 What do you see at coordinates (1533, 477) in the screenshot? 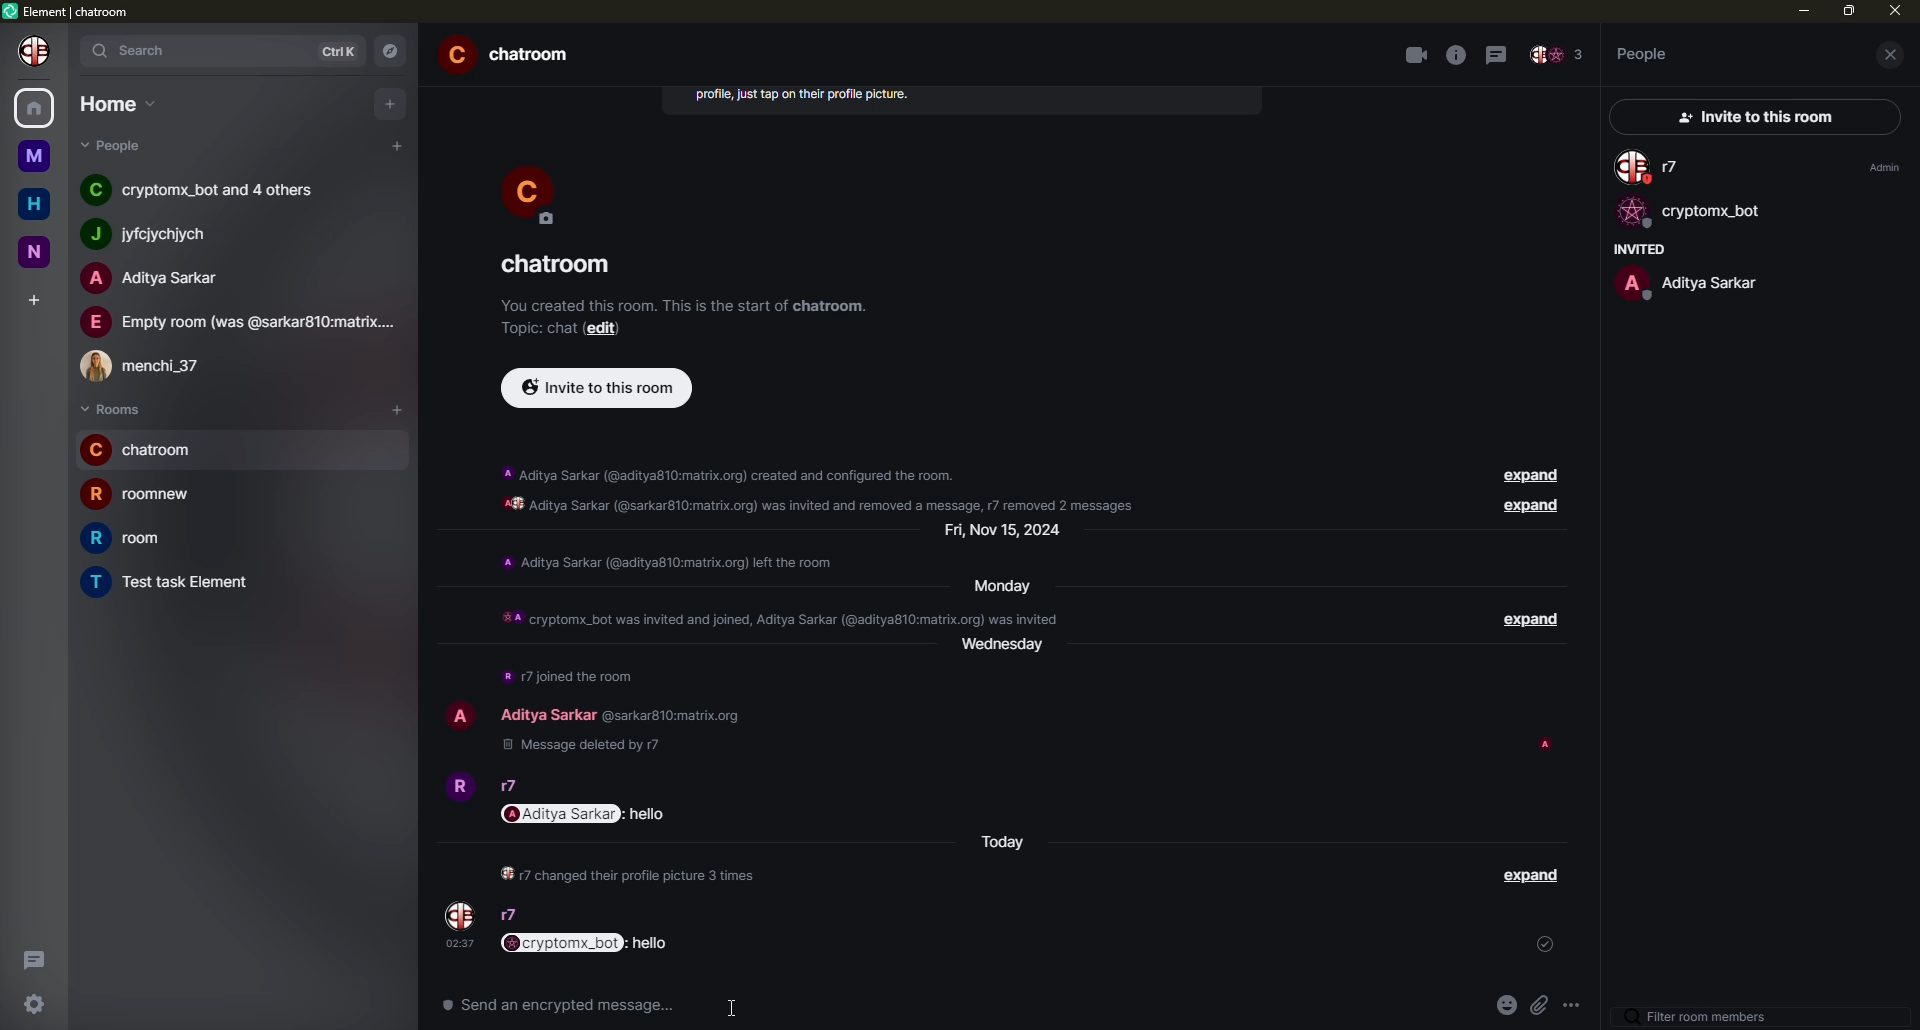
I see `expand` at bounding box center [1533, 477].